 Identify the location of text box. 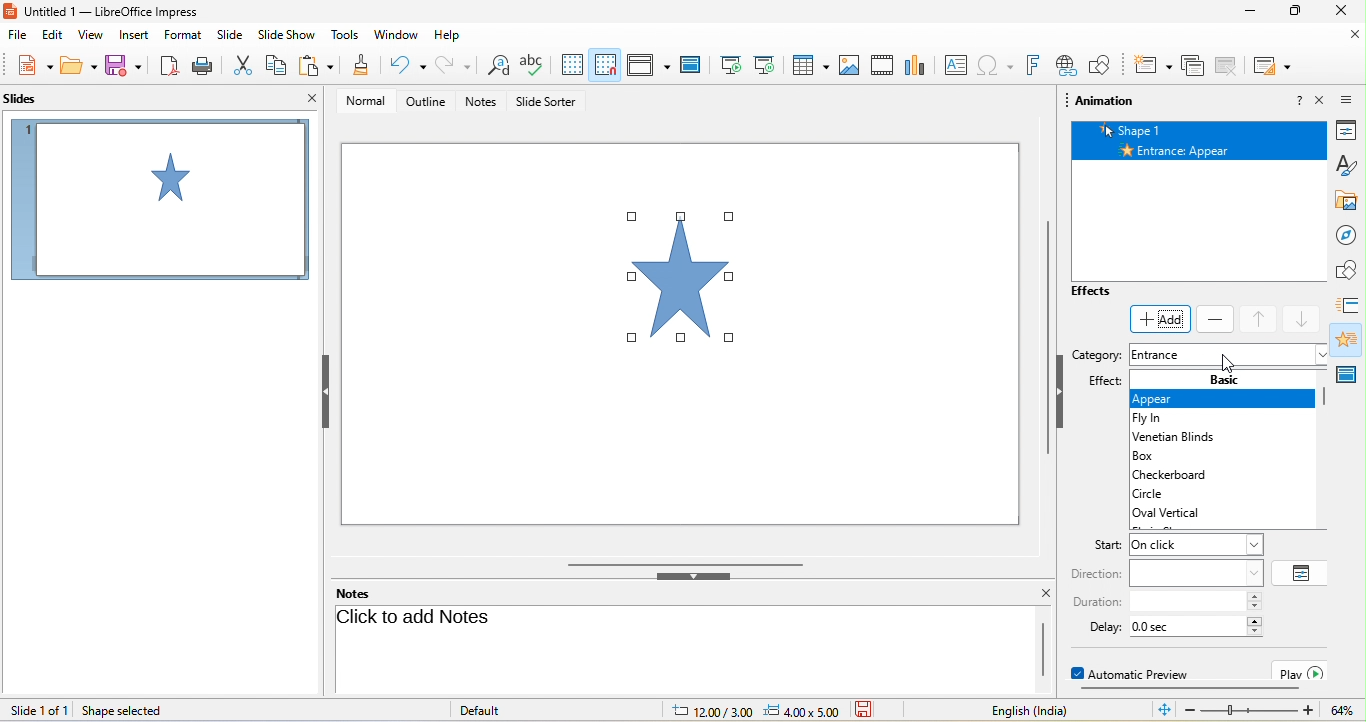
(957, 64).